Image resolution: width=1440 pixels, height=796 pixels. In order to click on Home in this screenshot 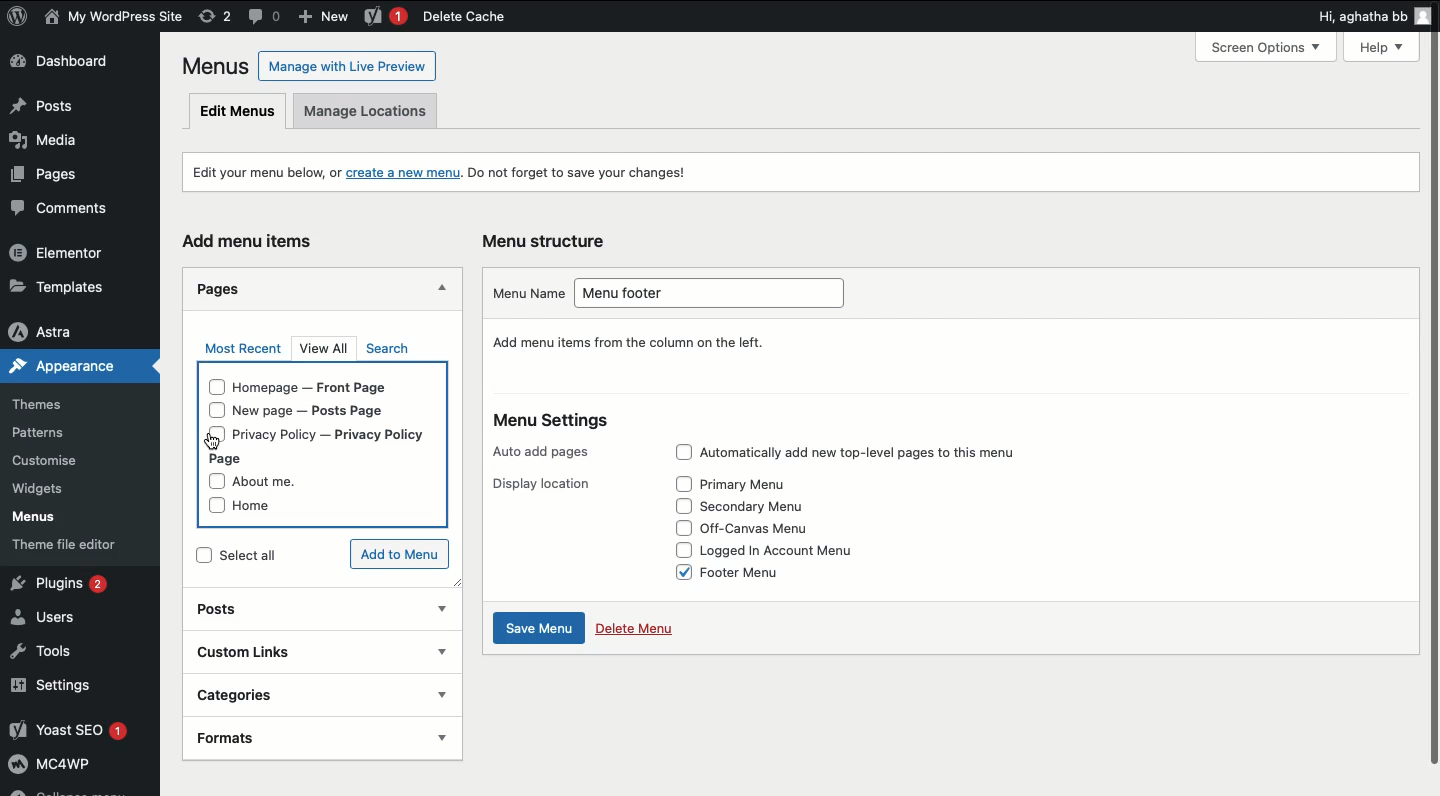, I will do `click(267, 506)`.